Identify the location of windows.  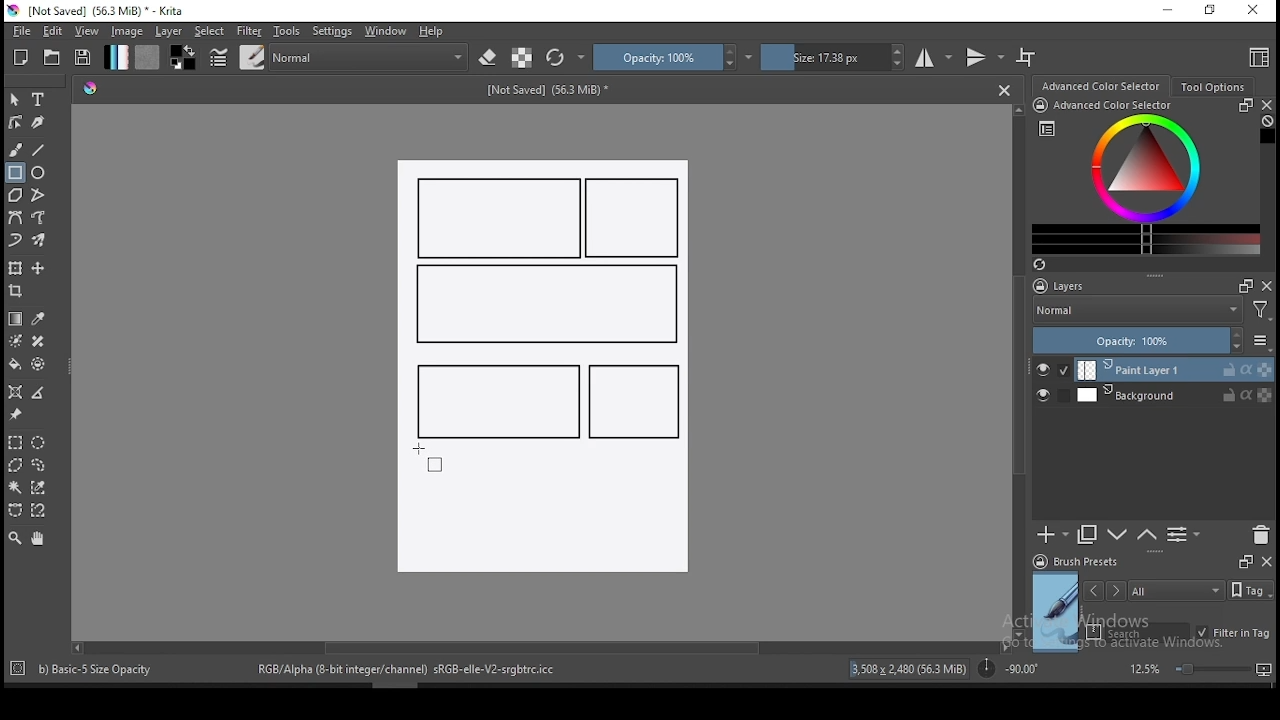
(386, 31).